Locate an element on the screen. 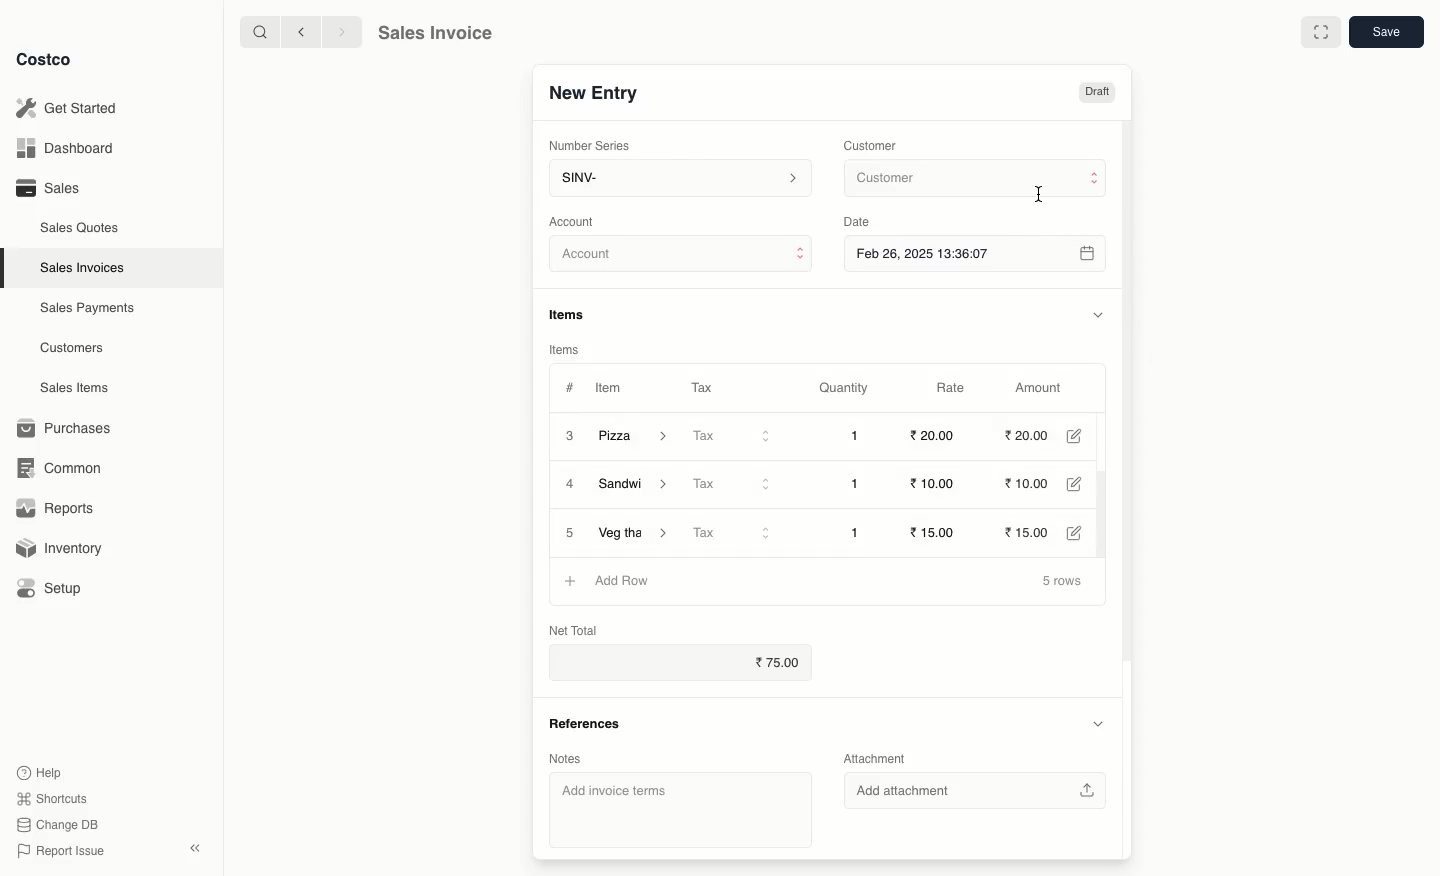  # is located at coordinates (570, 386).